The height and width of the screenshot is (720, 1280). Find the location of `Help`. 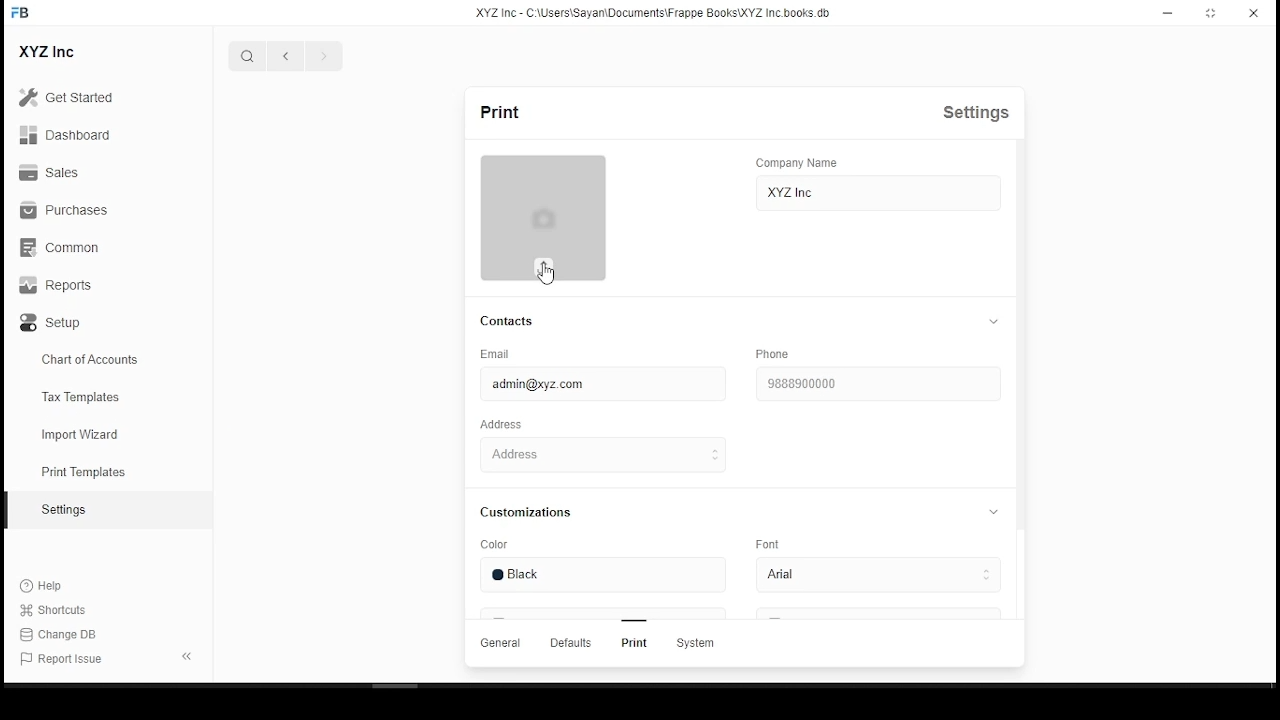

Help is located at coordinates (44, 587).